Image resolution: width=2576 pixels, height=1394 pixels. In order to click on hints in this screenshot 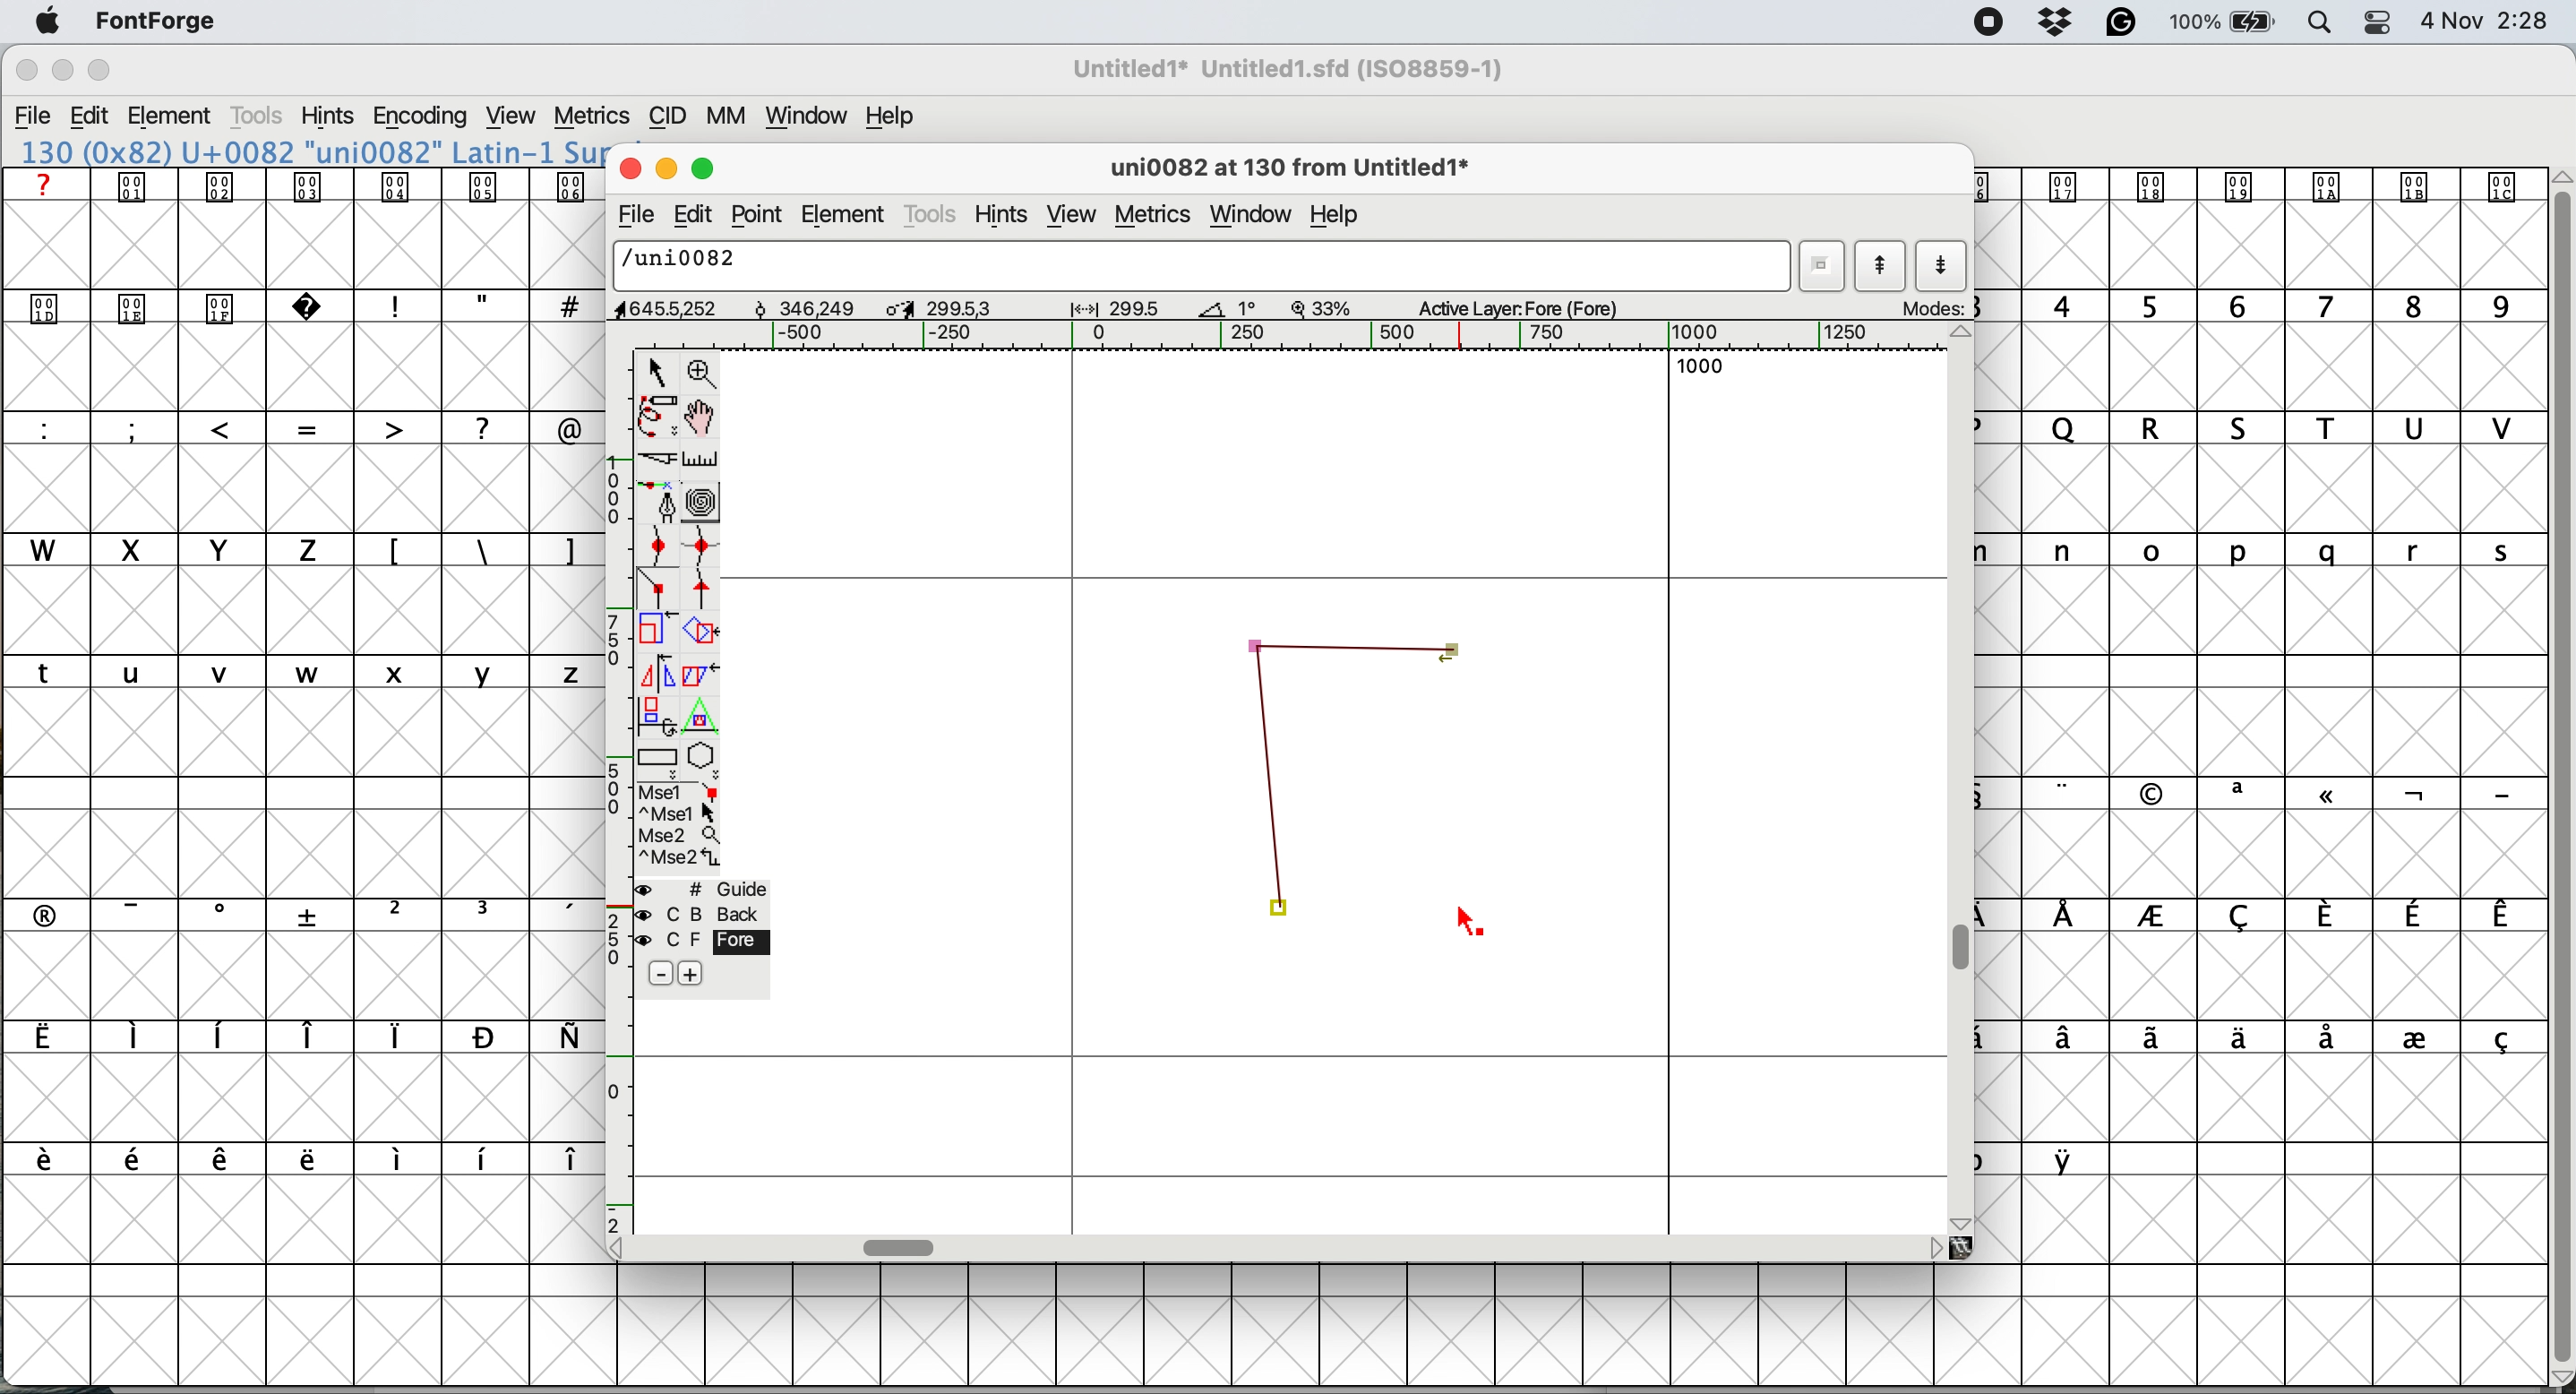, I will do `click(328, 115)`.